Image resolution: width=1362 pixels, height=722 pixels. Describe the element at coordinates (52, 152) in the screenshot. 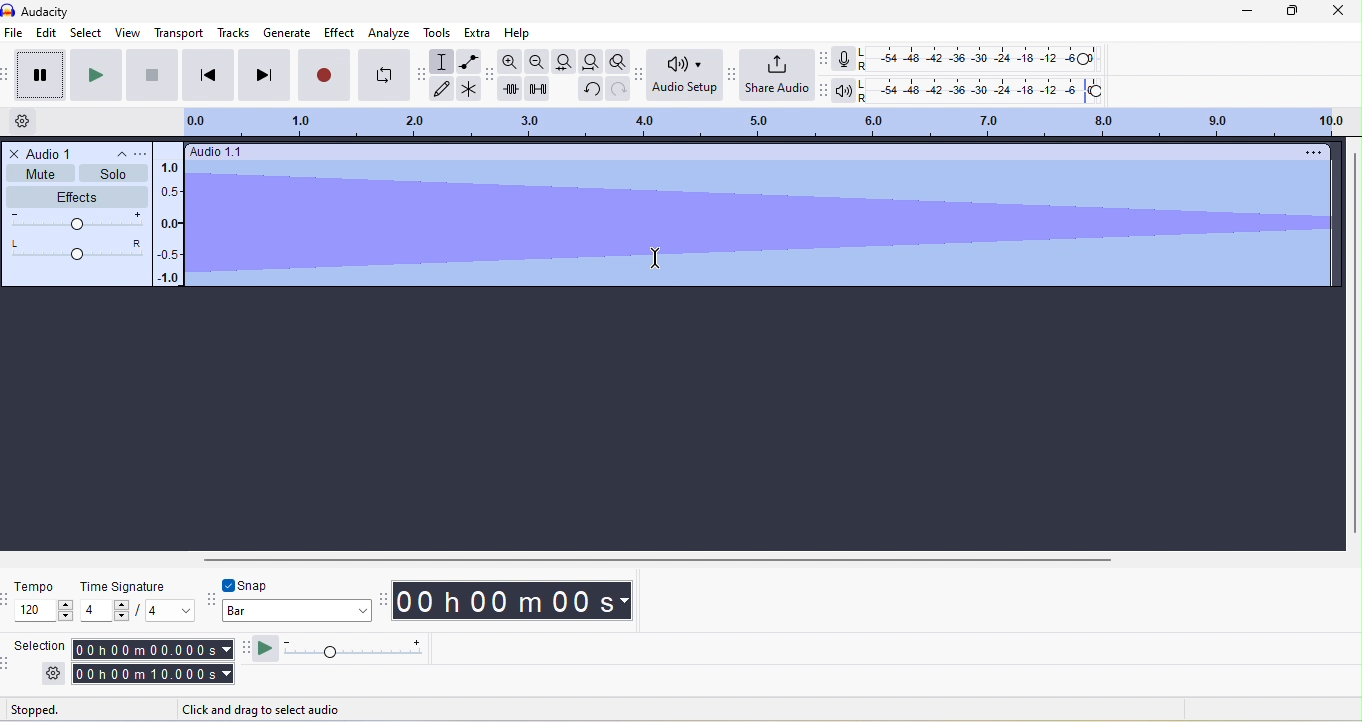

I see `audio 1` at that location.